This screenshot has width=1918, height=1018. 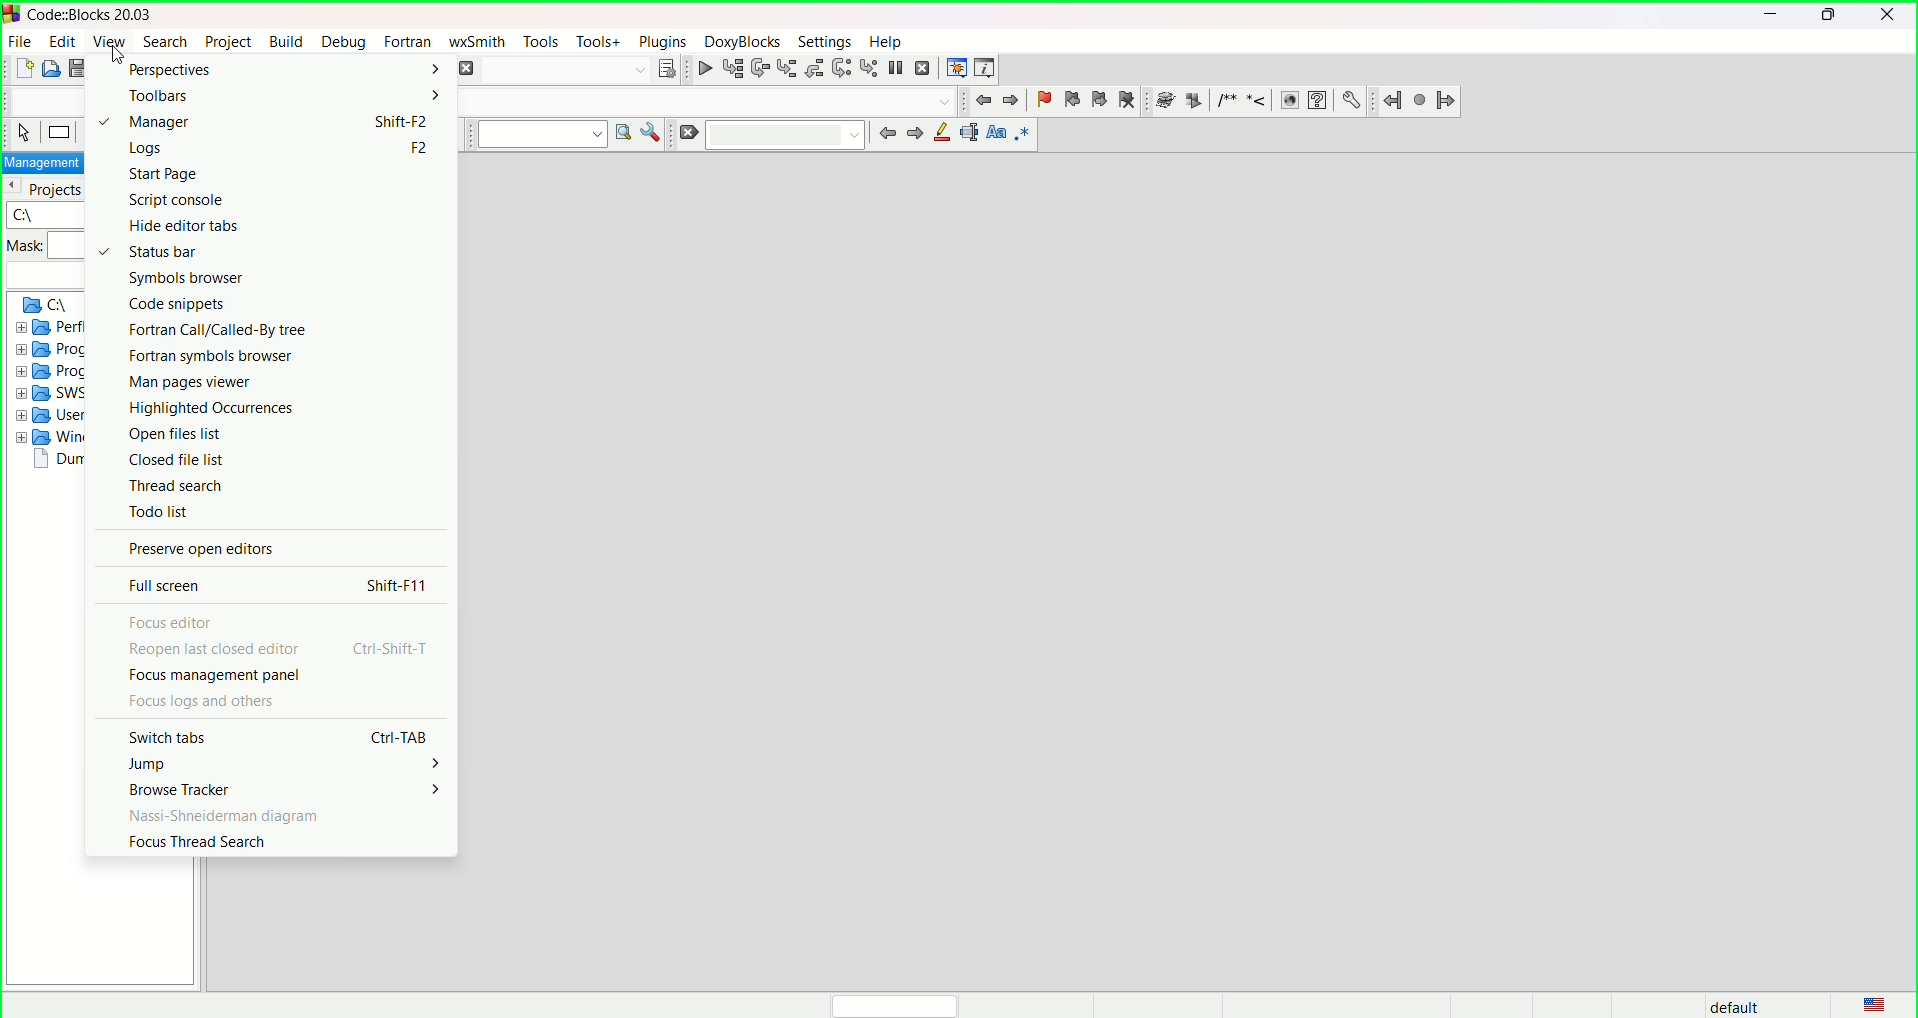 I want to click on focus thread search, so click(x=194, y=843).